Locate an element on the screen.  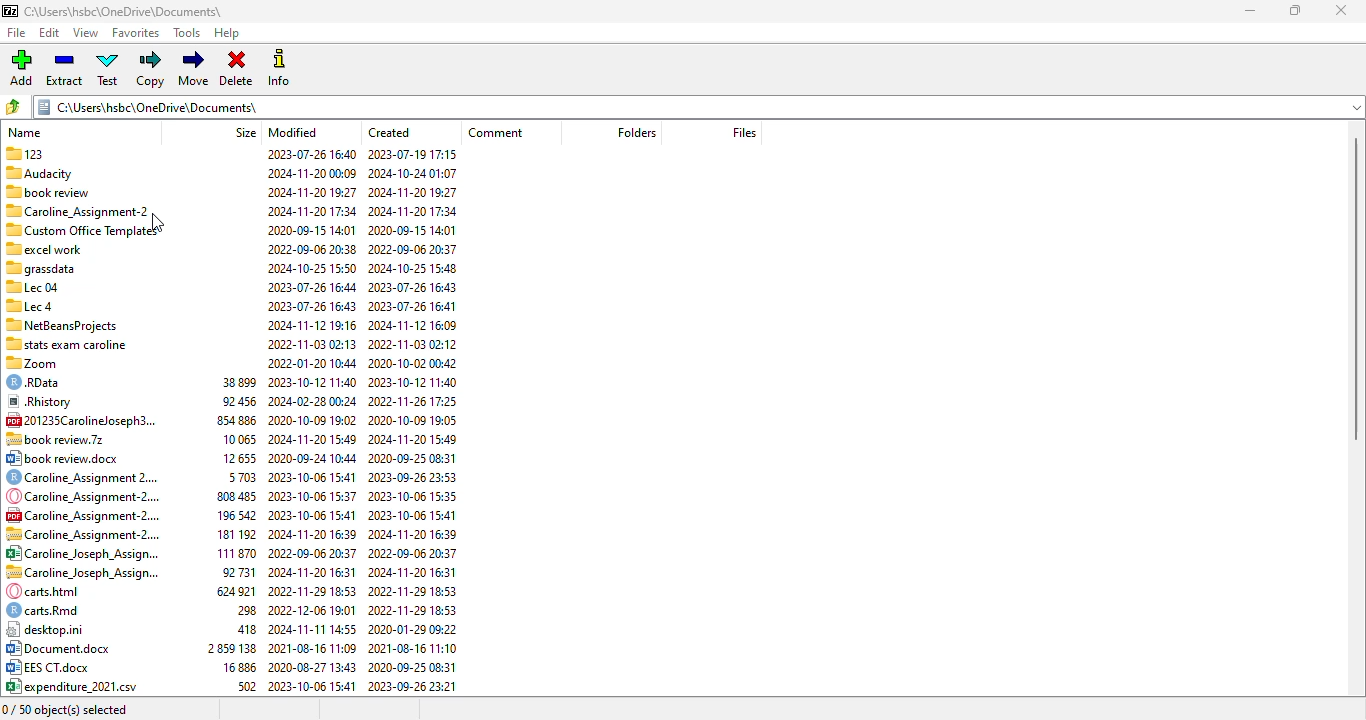
2023-07-26 16:43 is located at coordinates (308, 307).